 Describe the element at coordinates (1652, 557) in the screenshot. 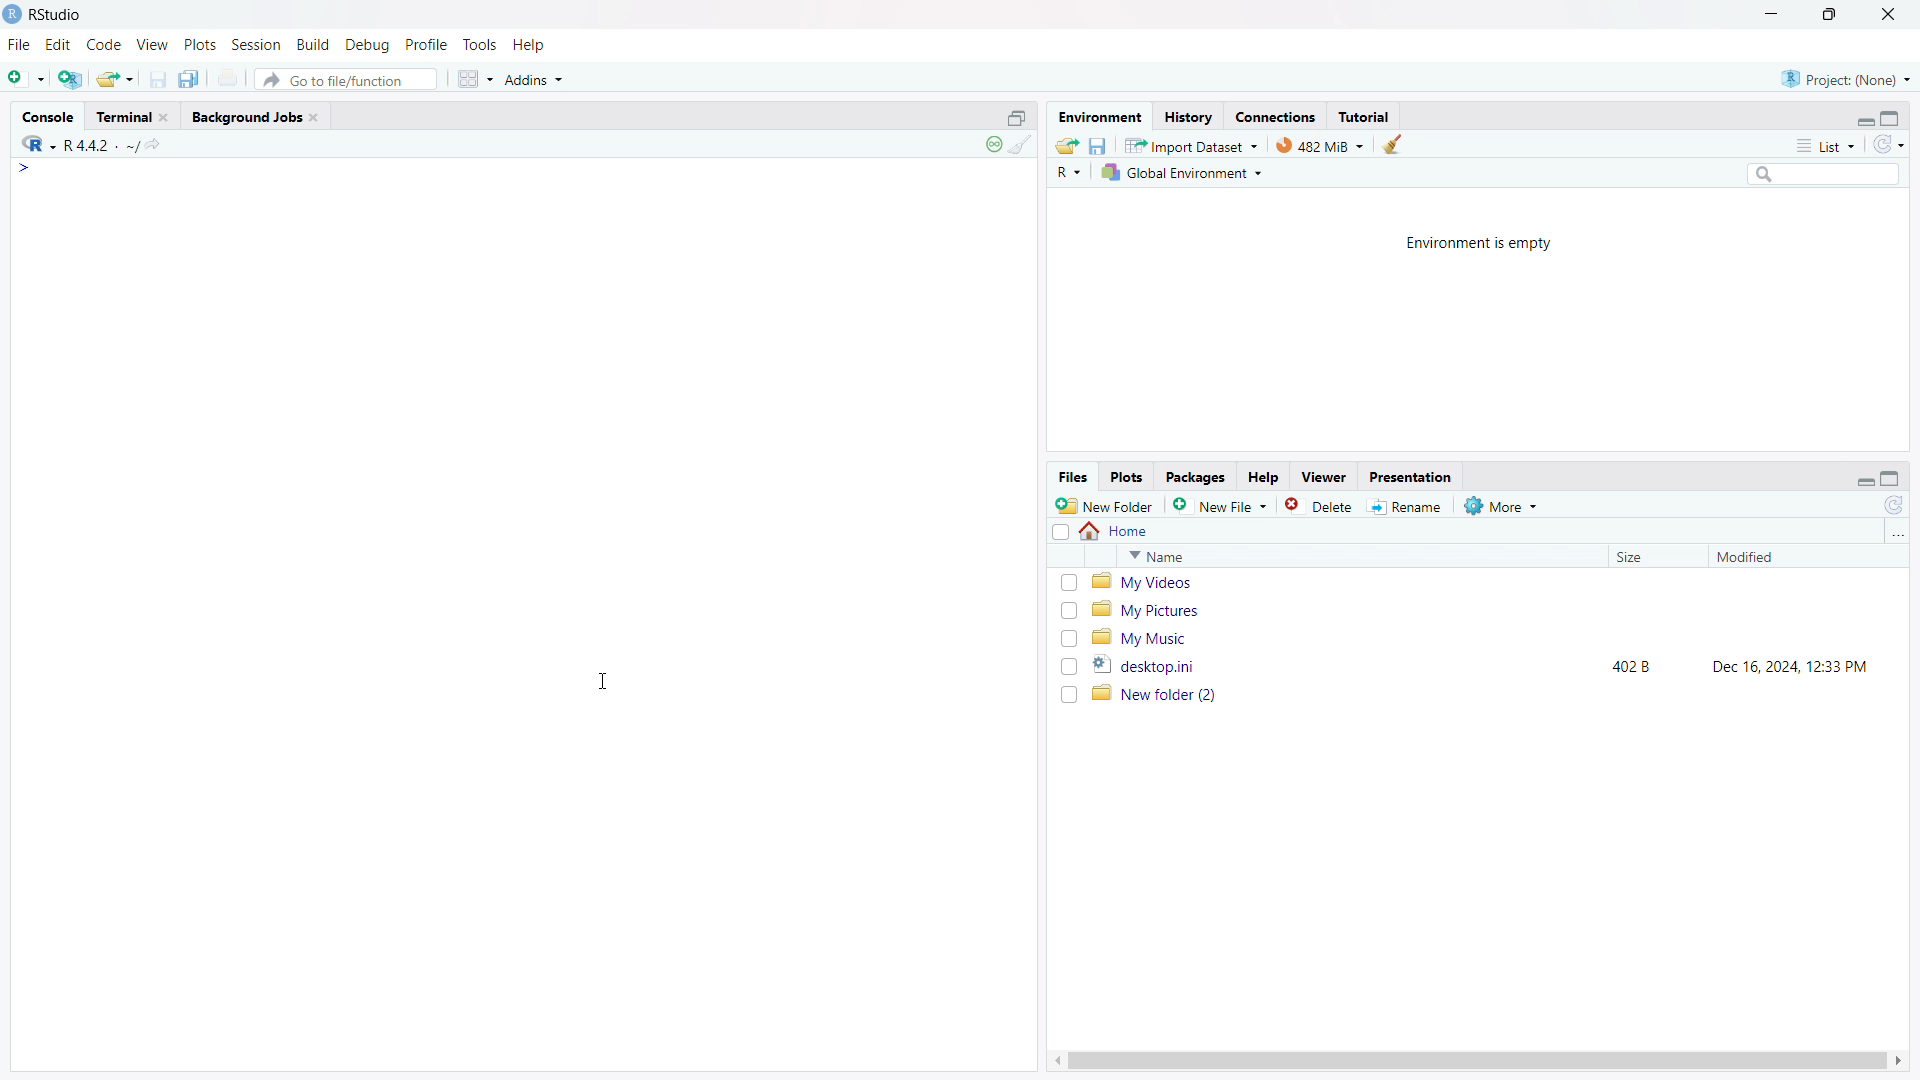

I see `size` at that location.